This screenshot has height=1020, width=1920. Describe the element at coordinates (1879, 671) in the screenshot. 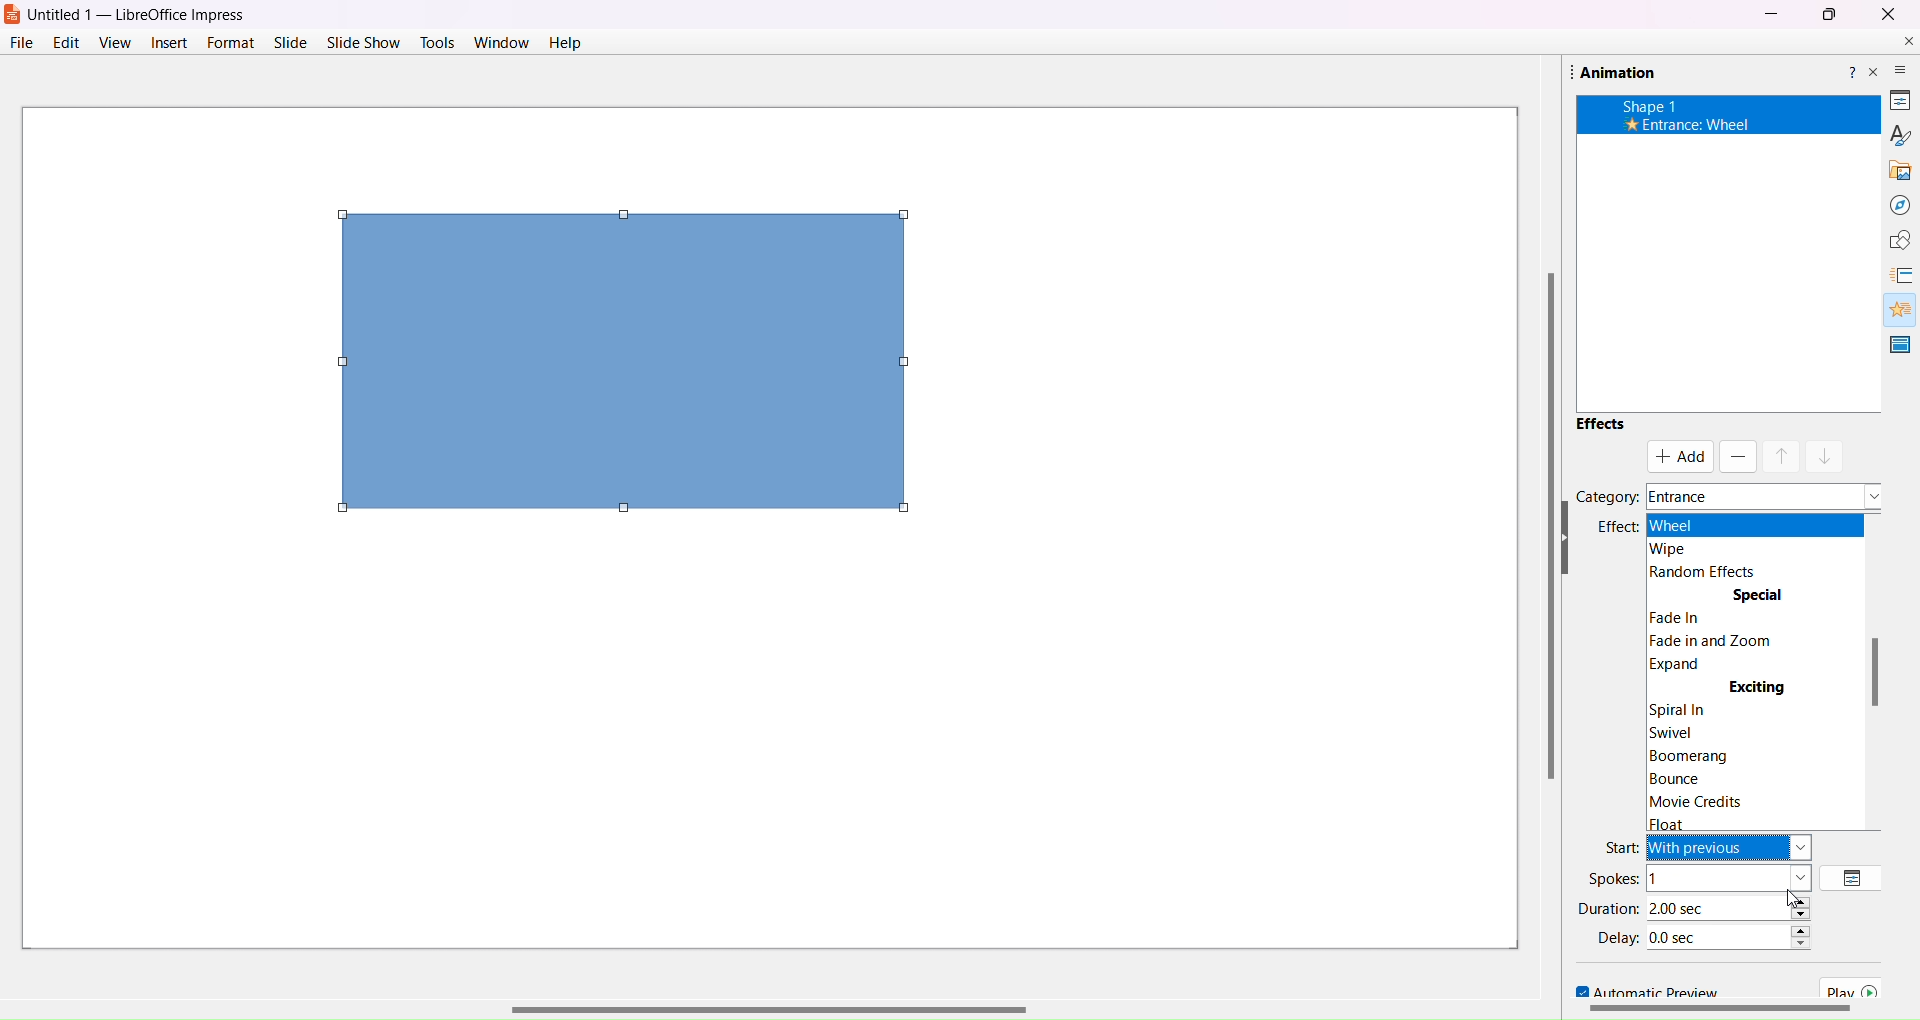

I see `Scroll Bar` at that location.